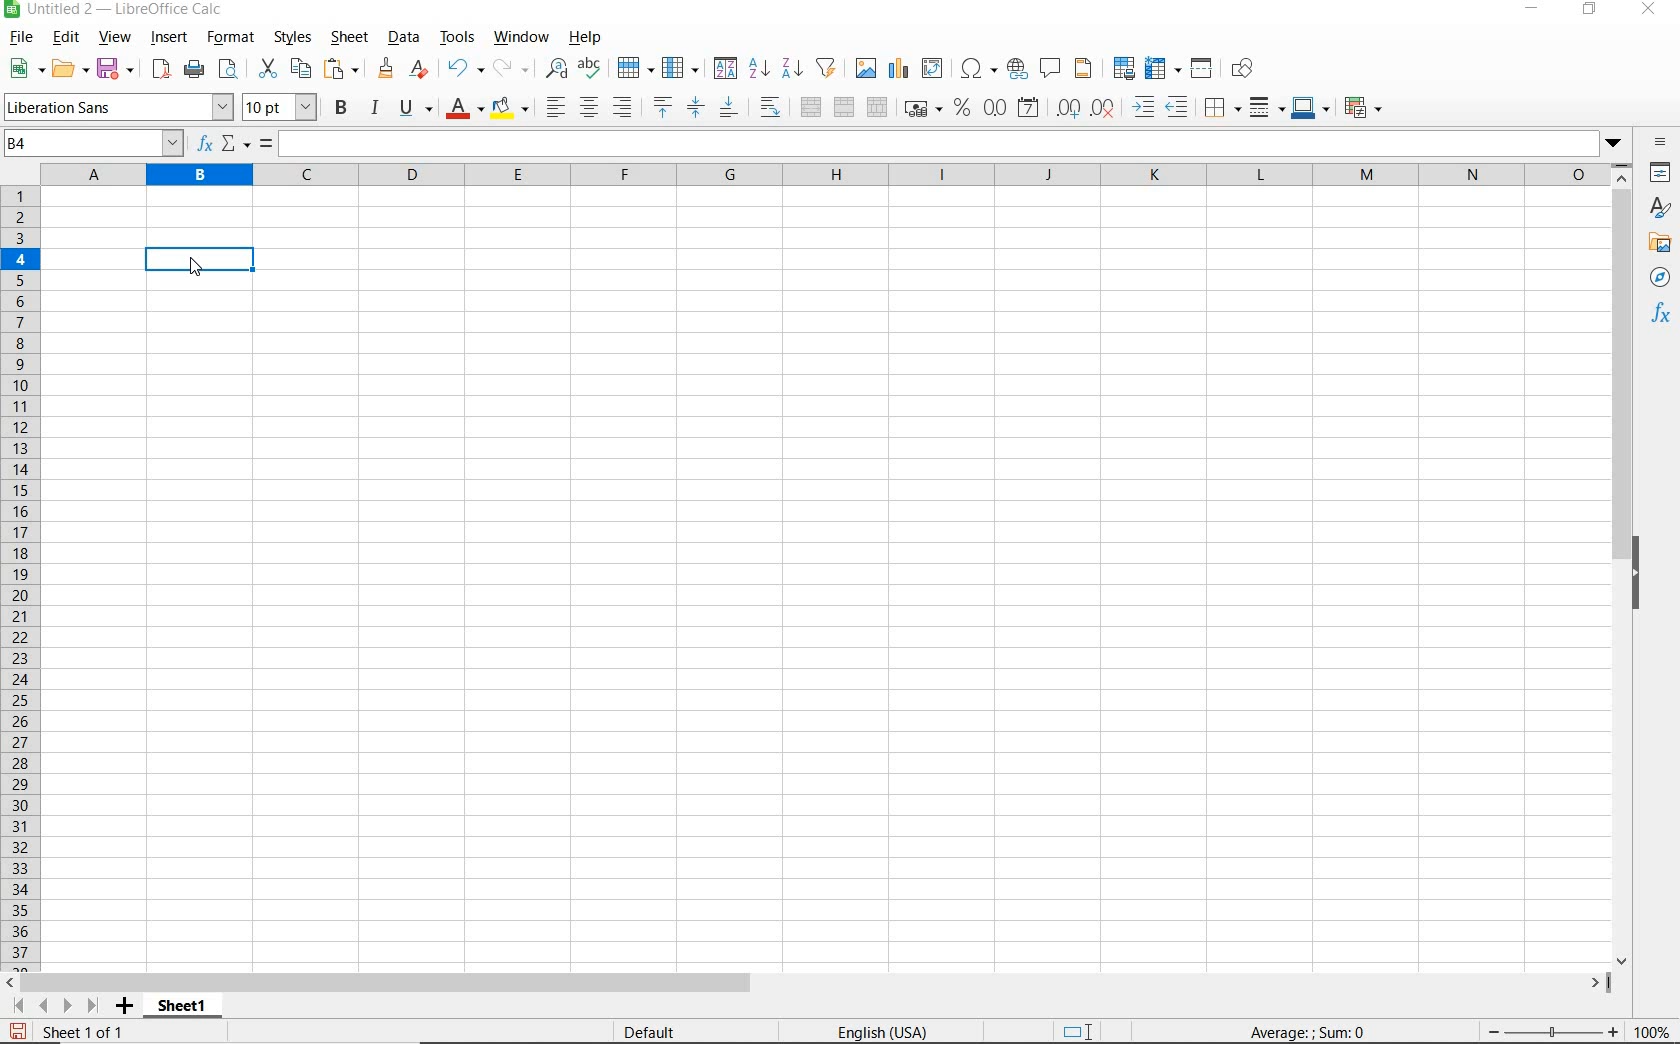  What do you see at coordinates (21, 39) in the screenshot?
I see `file` at bounding box center [21, 39].